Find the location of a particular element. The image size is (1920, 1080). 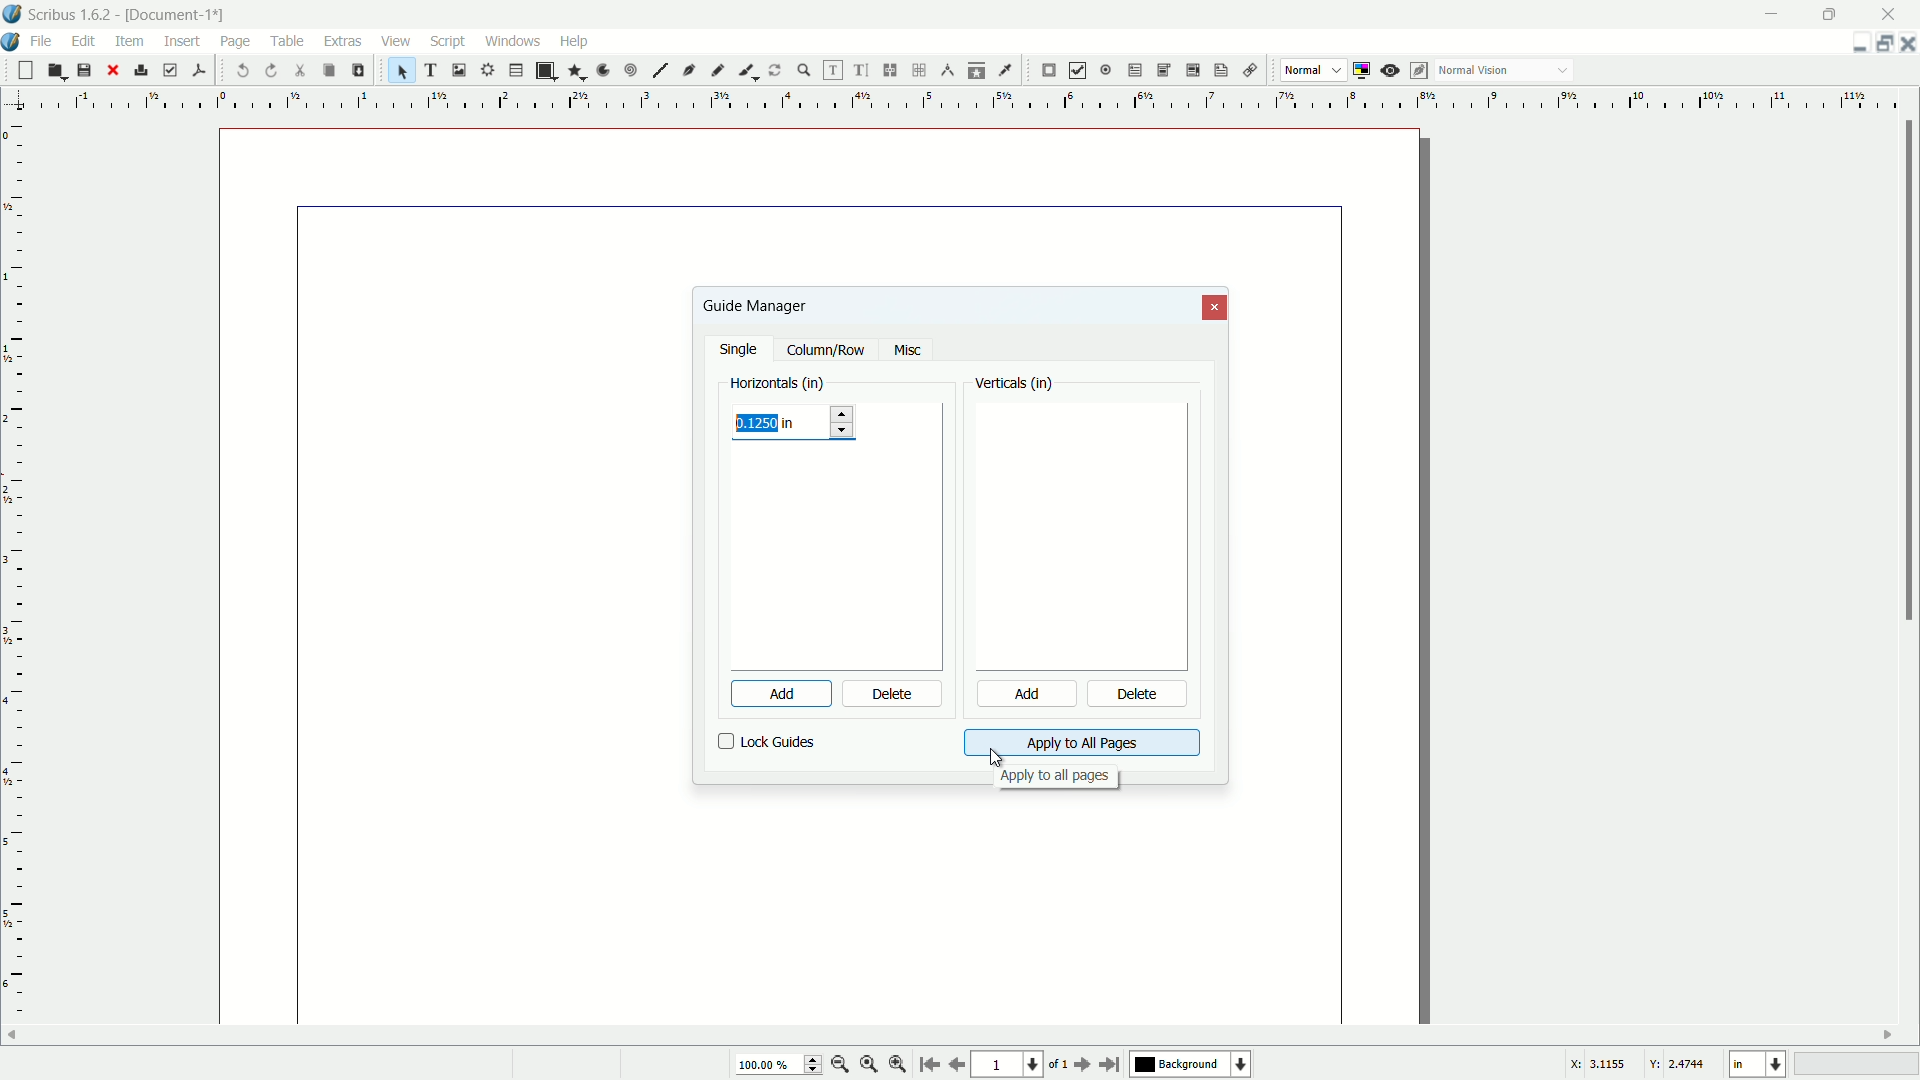

previous page is located at coordinates (956, 1065).